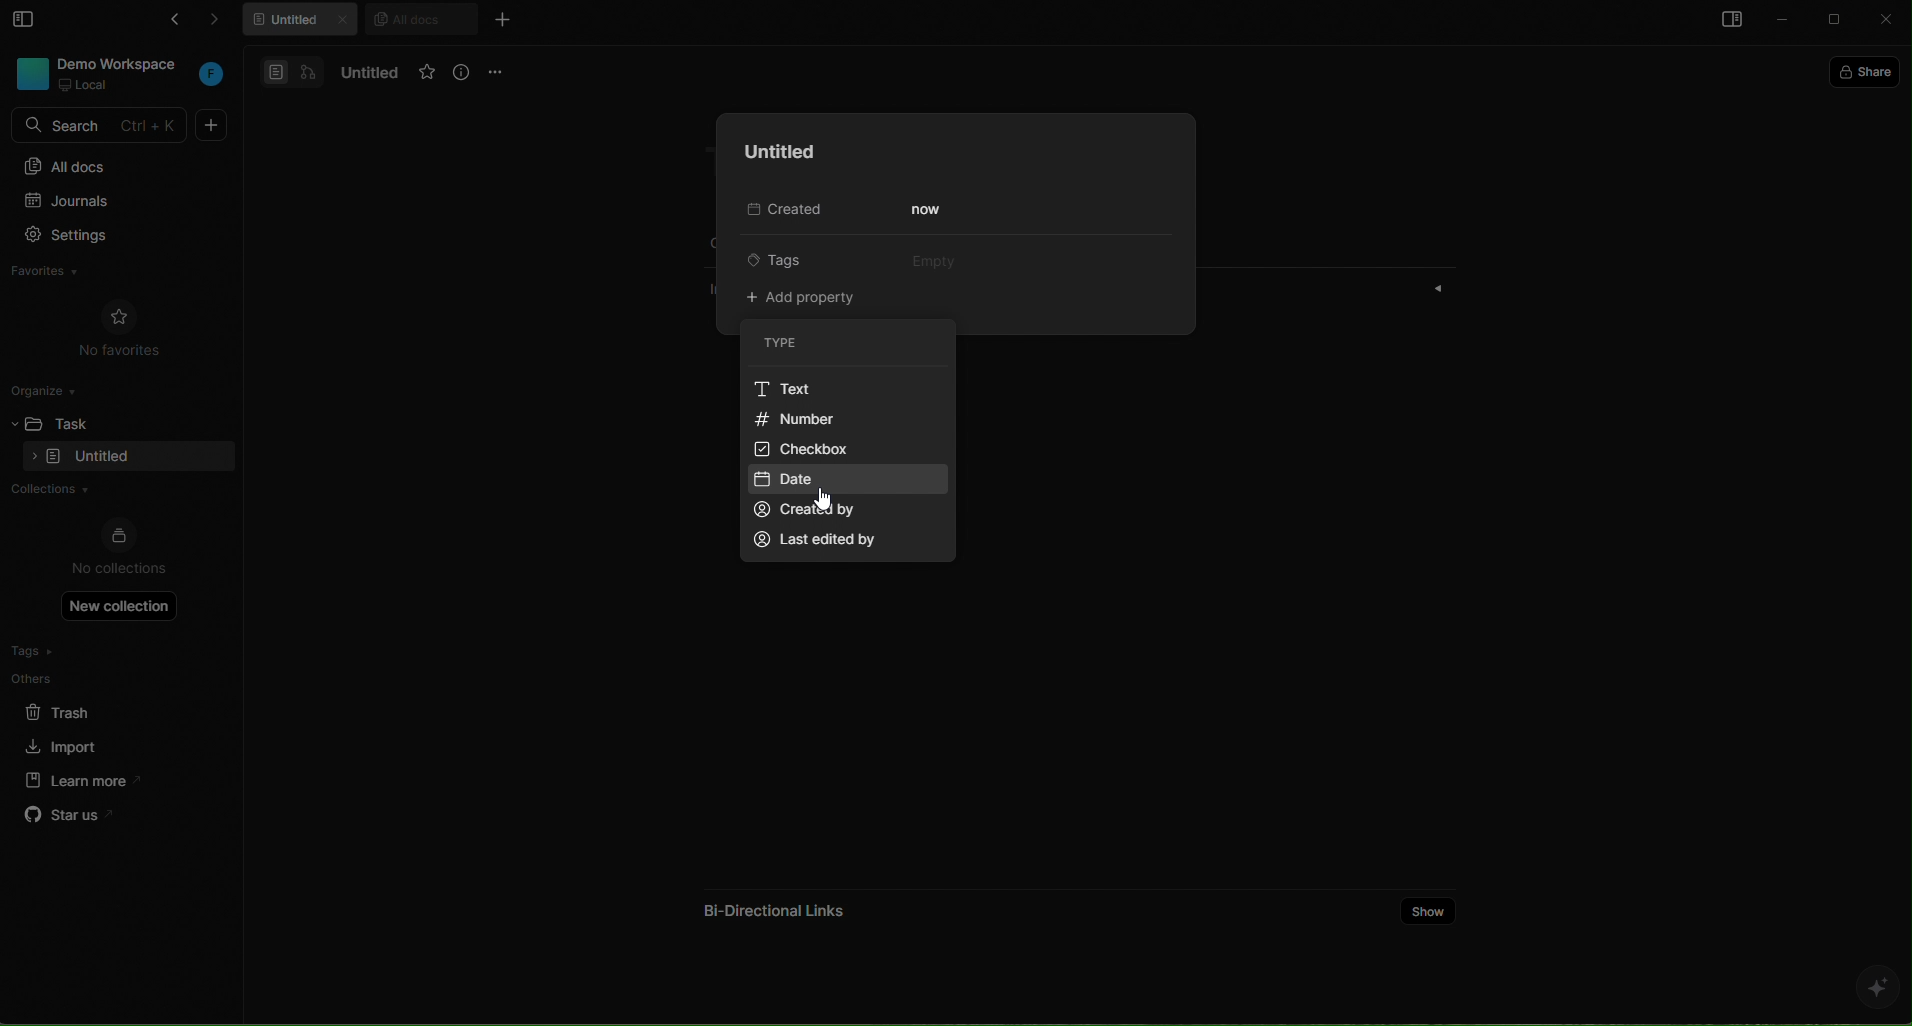 This screenshot has height=1026, width=1912. I want to click on SEARCH, so click(102, 126).